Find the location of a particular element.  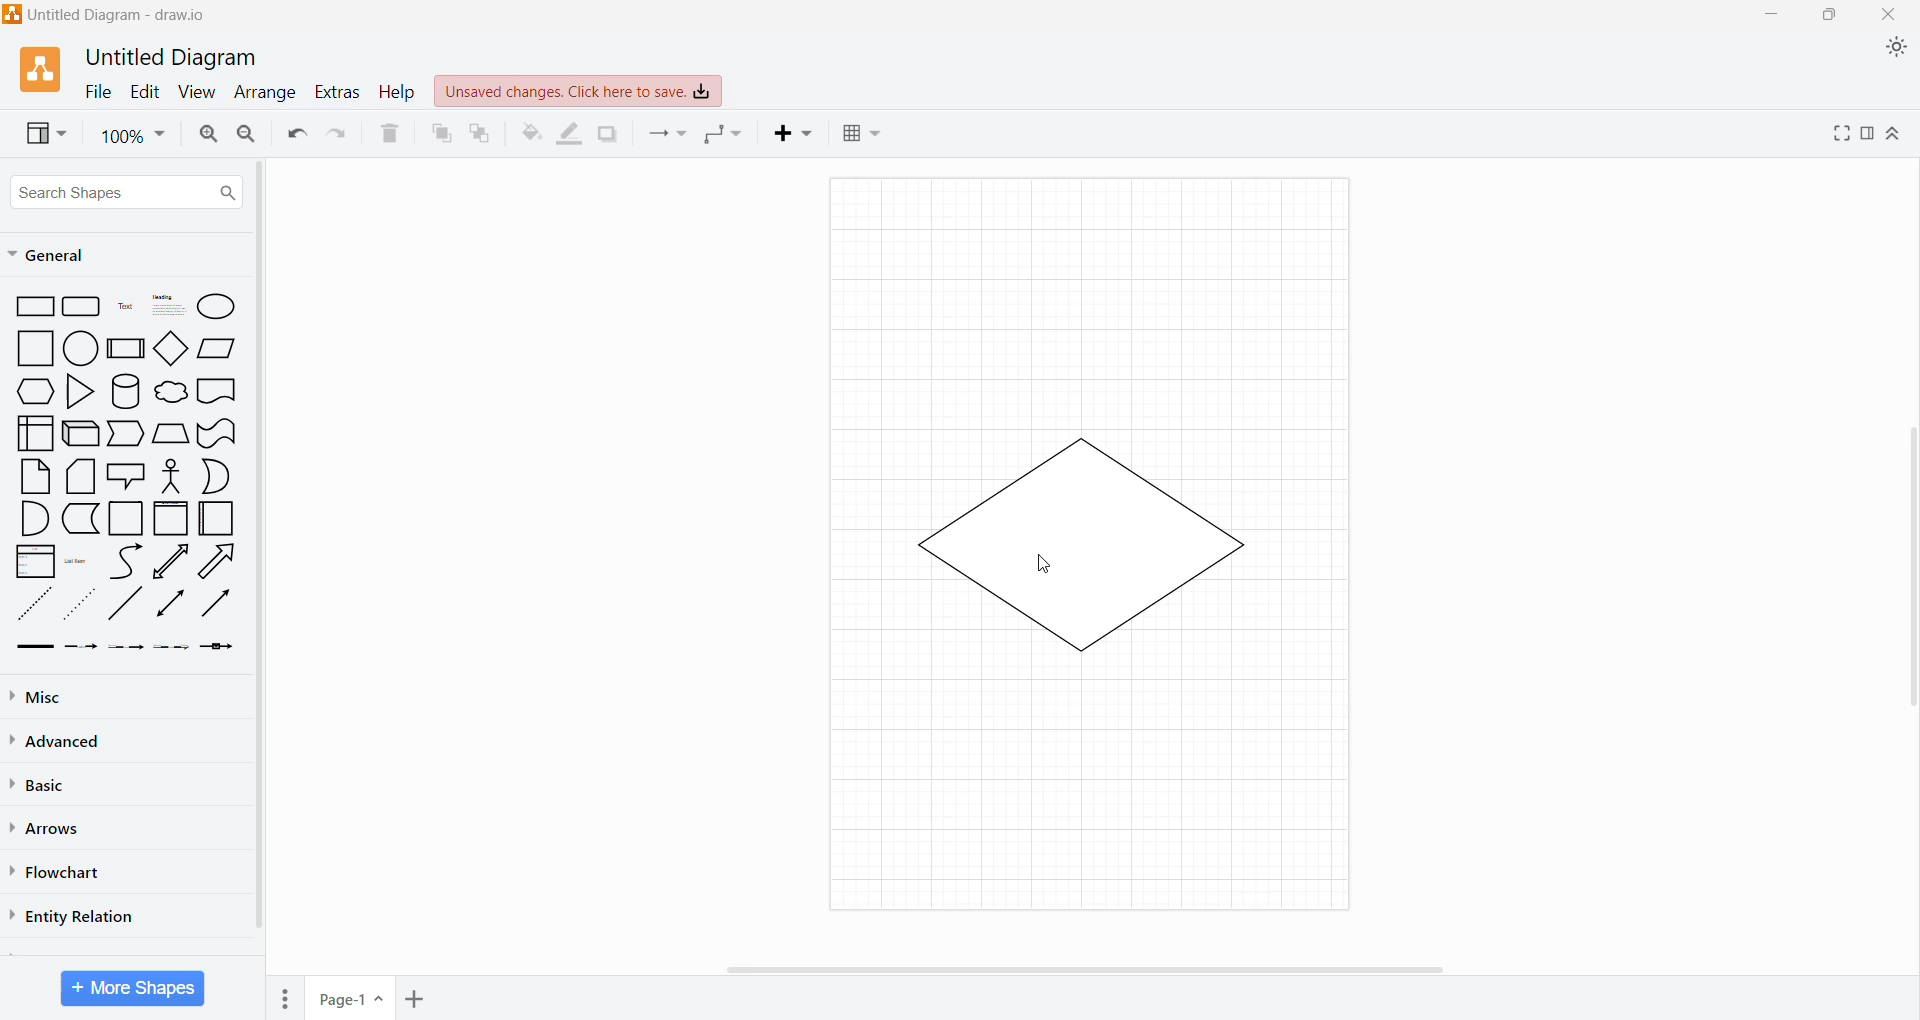

File is located at coordinates (93, 91).